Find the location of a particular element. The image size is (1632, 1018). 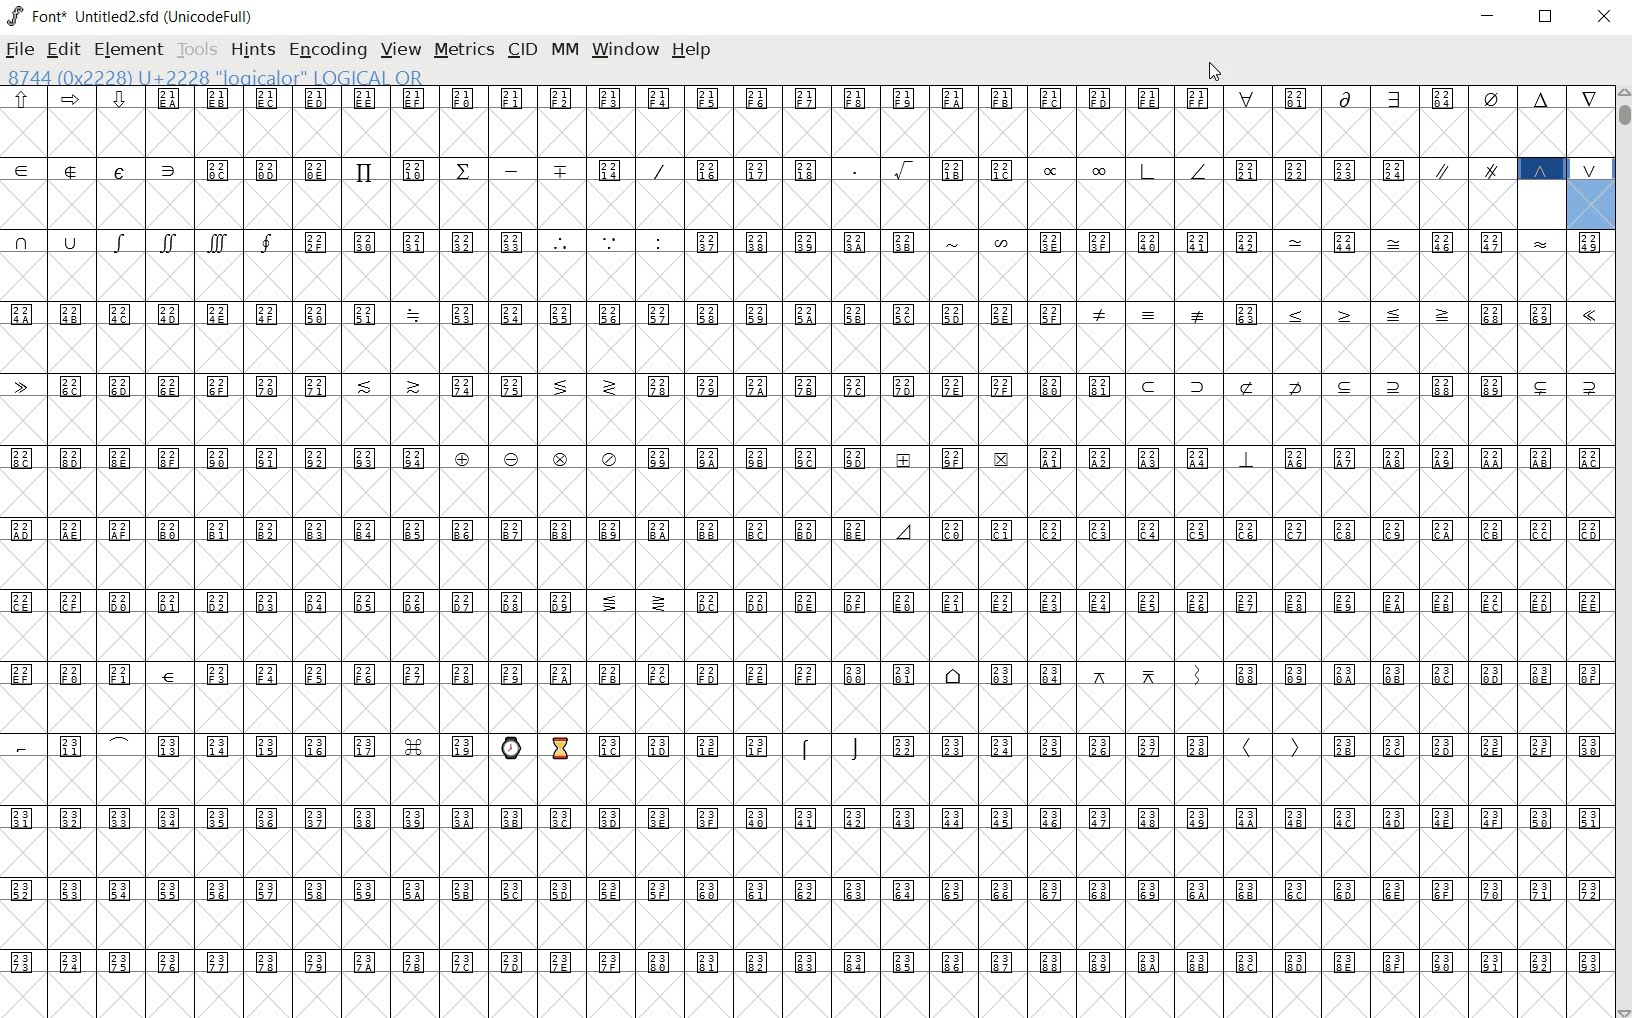

glyph characters is located at coordinates (759, 548).